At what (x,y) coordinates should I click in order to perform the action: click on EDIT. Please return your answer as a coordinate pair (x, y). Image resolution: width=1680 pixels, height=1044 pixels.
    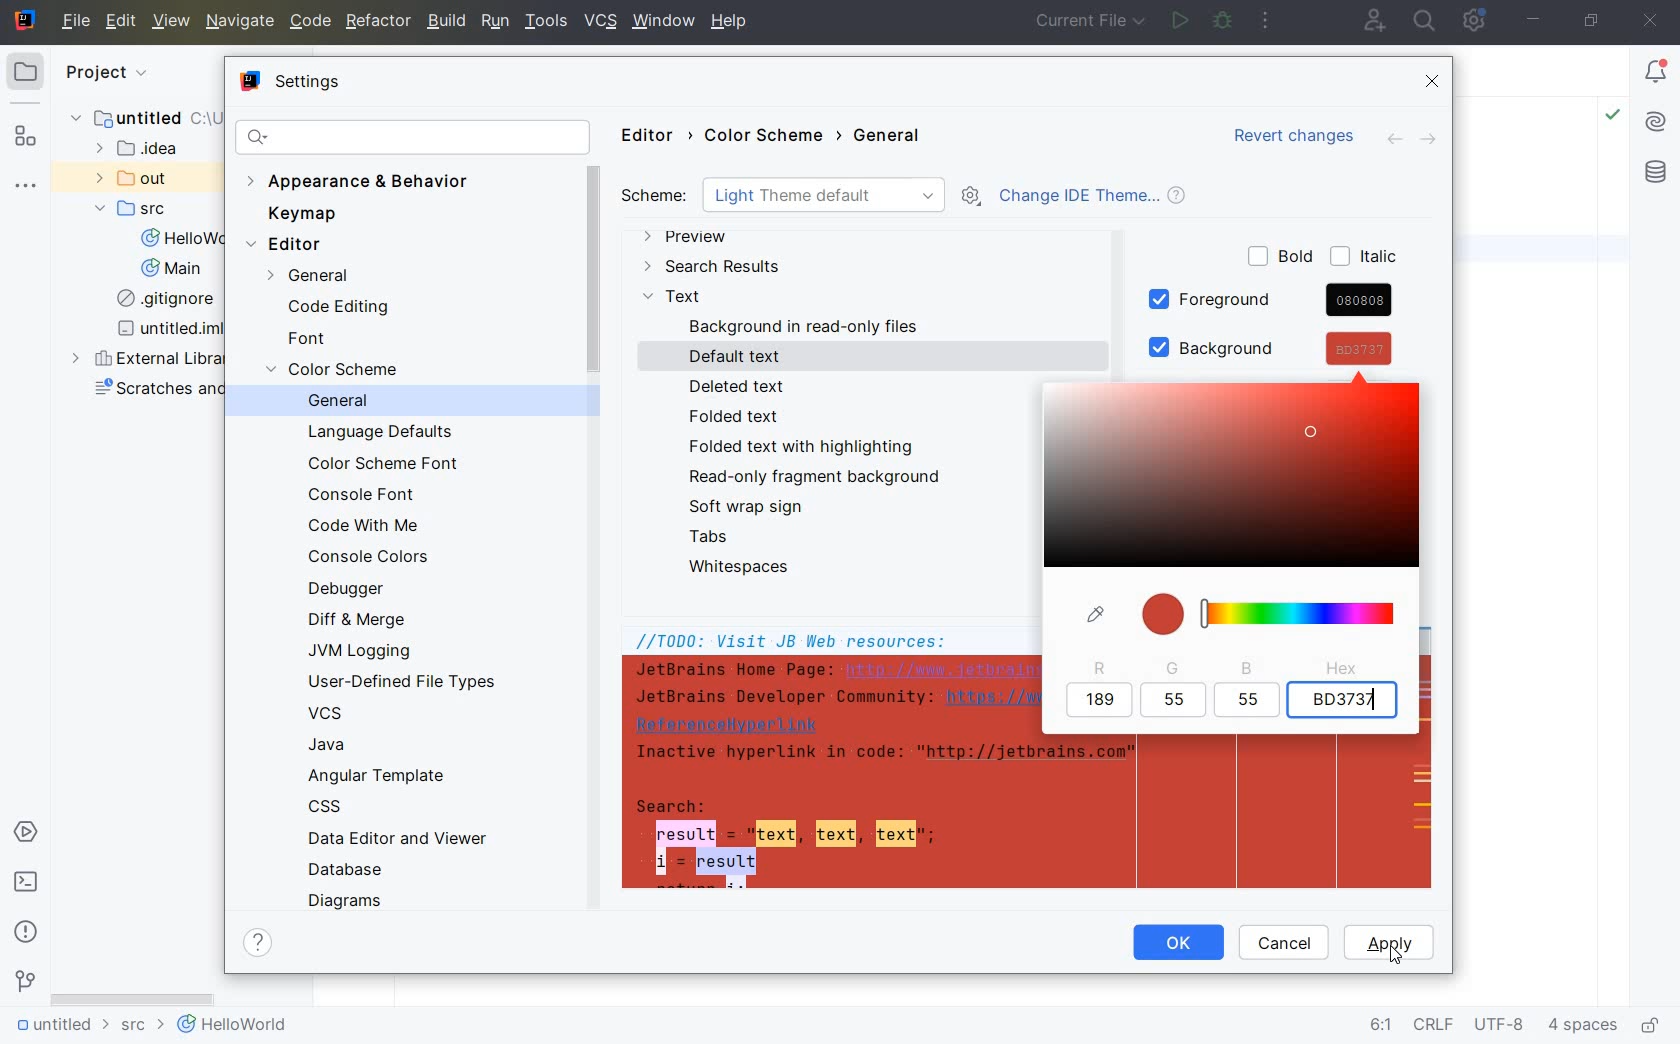
    Looking at the image, I should click on (124, 23).